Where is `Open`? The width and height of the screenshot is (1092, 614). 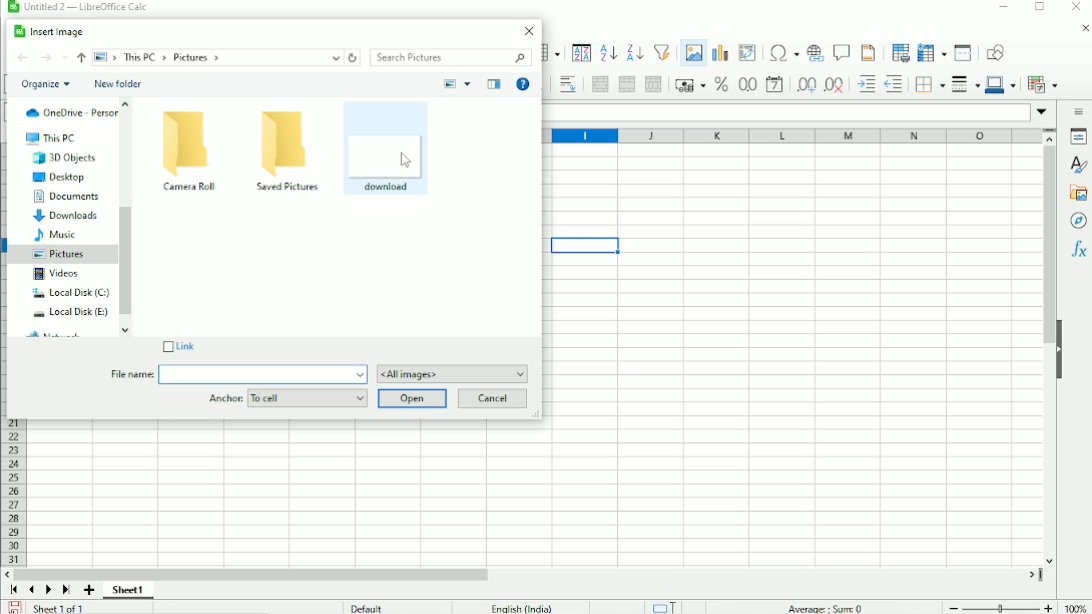 Open is located at coordinates (412, 399).